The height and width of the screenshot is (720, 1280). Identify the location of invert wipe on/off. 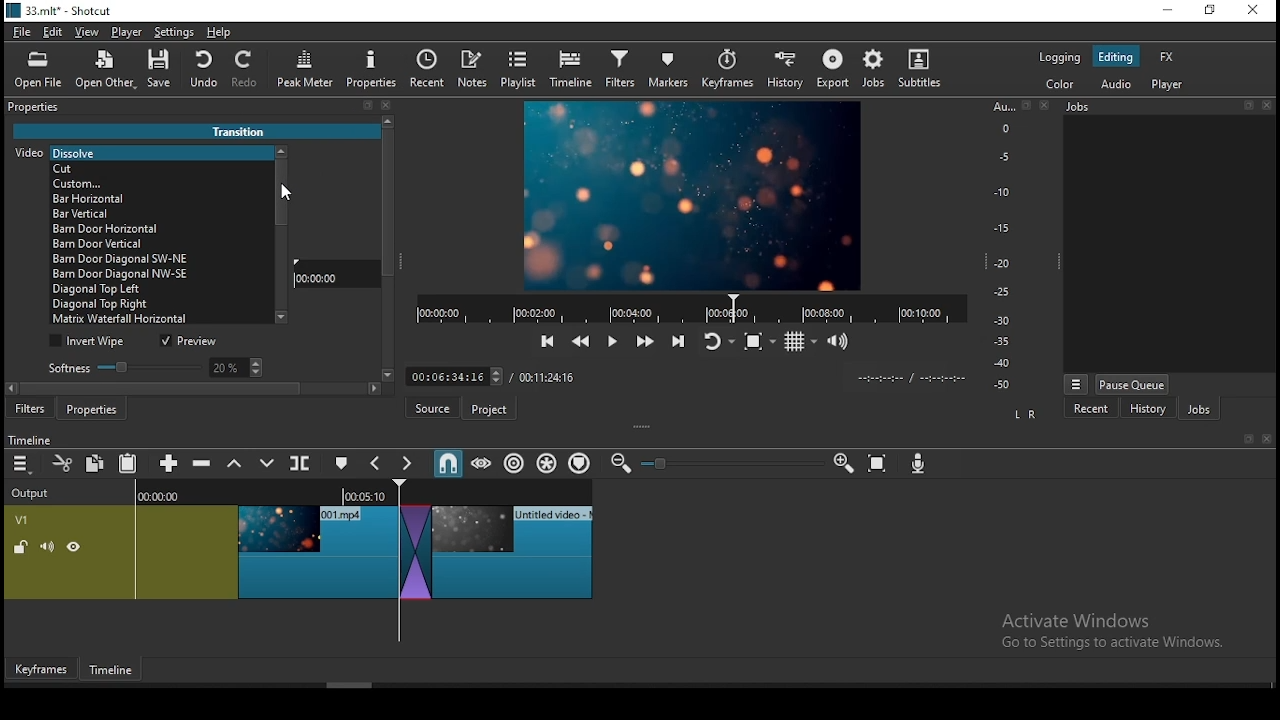
(90, 342).